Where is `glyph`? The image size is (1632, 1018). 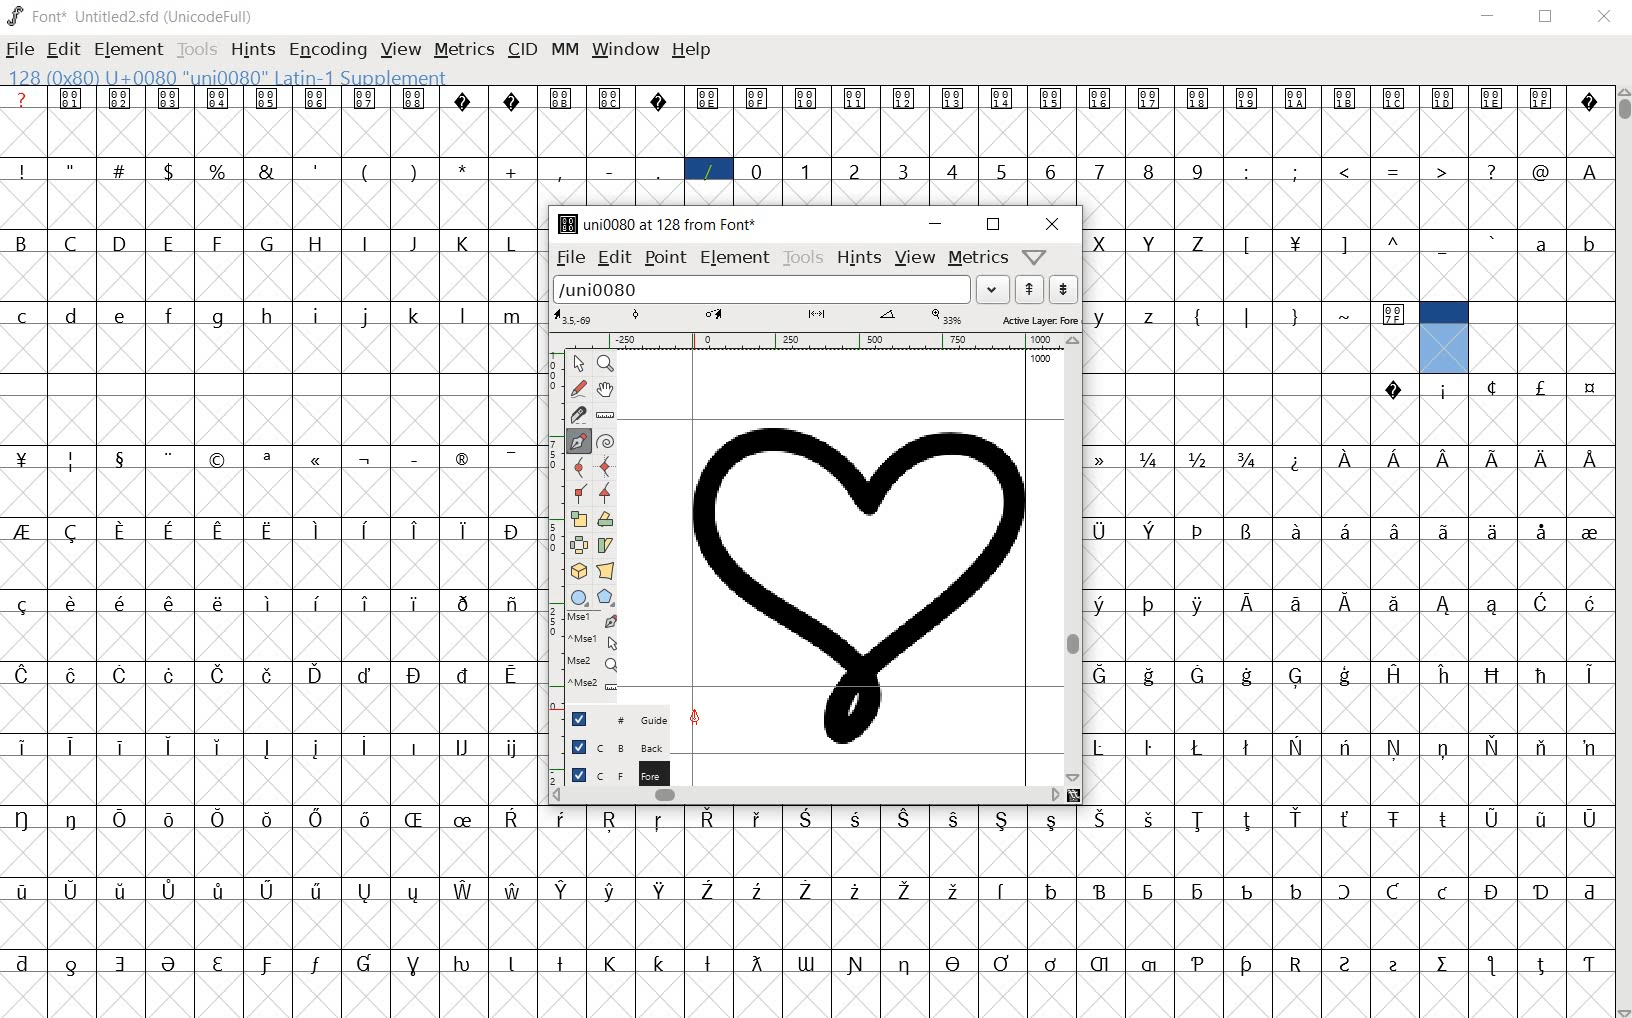
glyph is located at coordinates (119, 746).